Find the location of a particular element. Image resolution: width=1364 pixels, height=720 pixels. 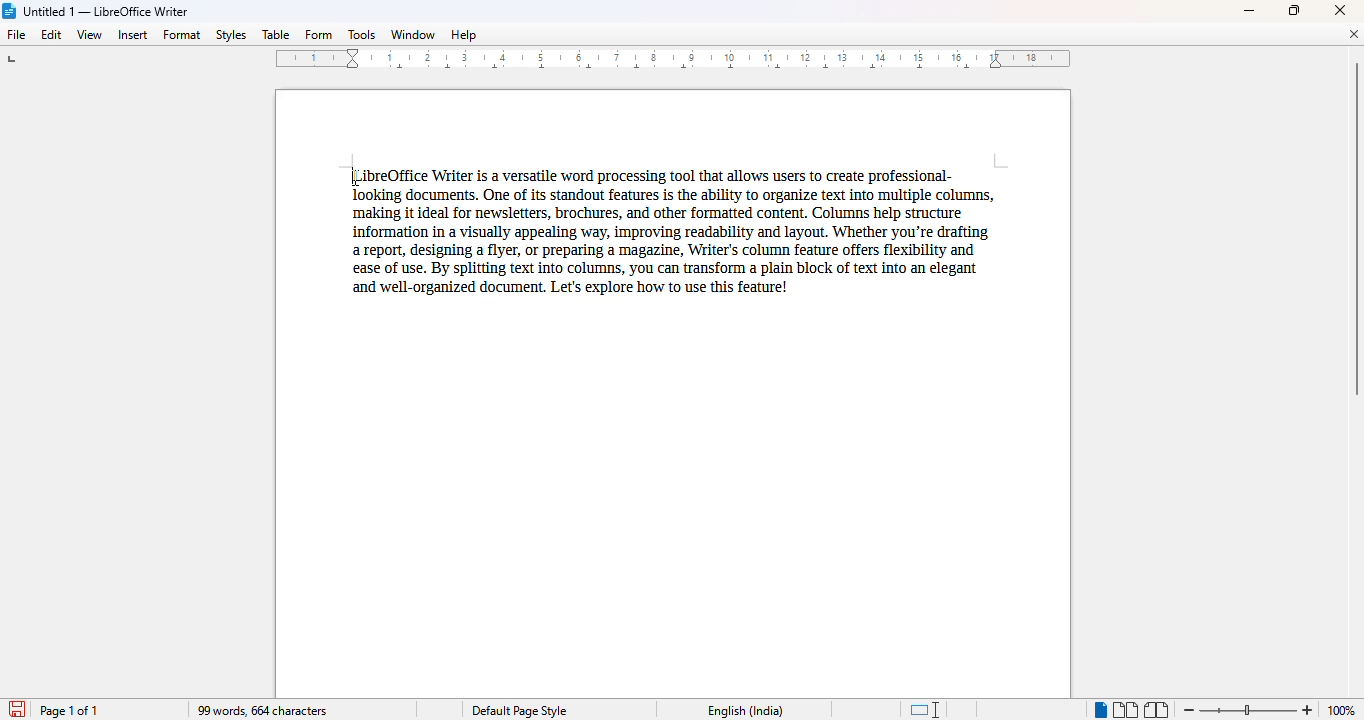

format is located at coordinates (183, 35).